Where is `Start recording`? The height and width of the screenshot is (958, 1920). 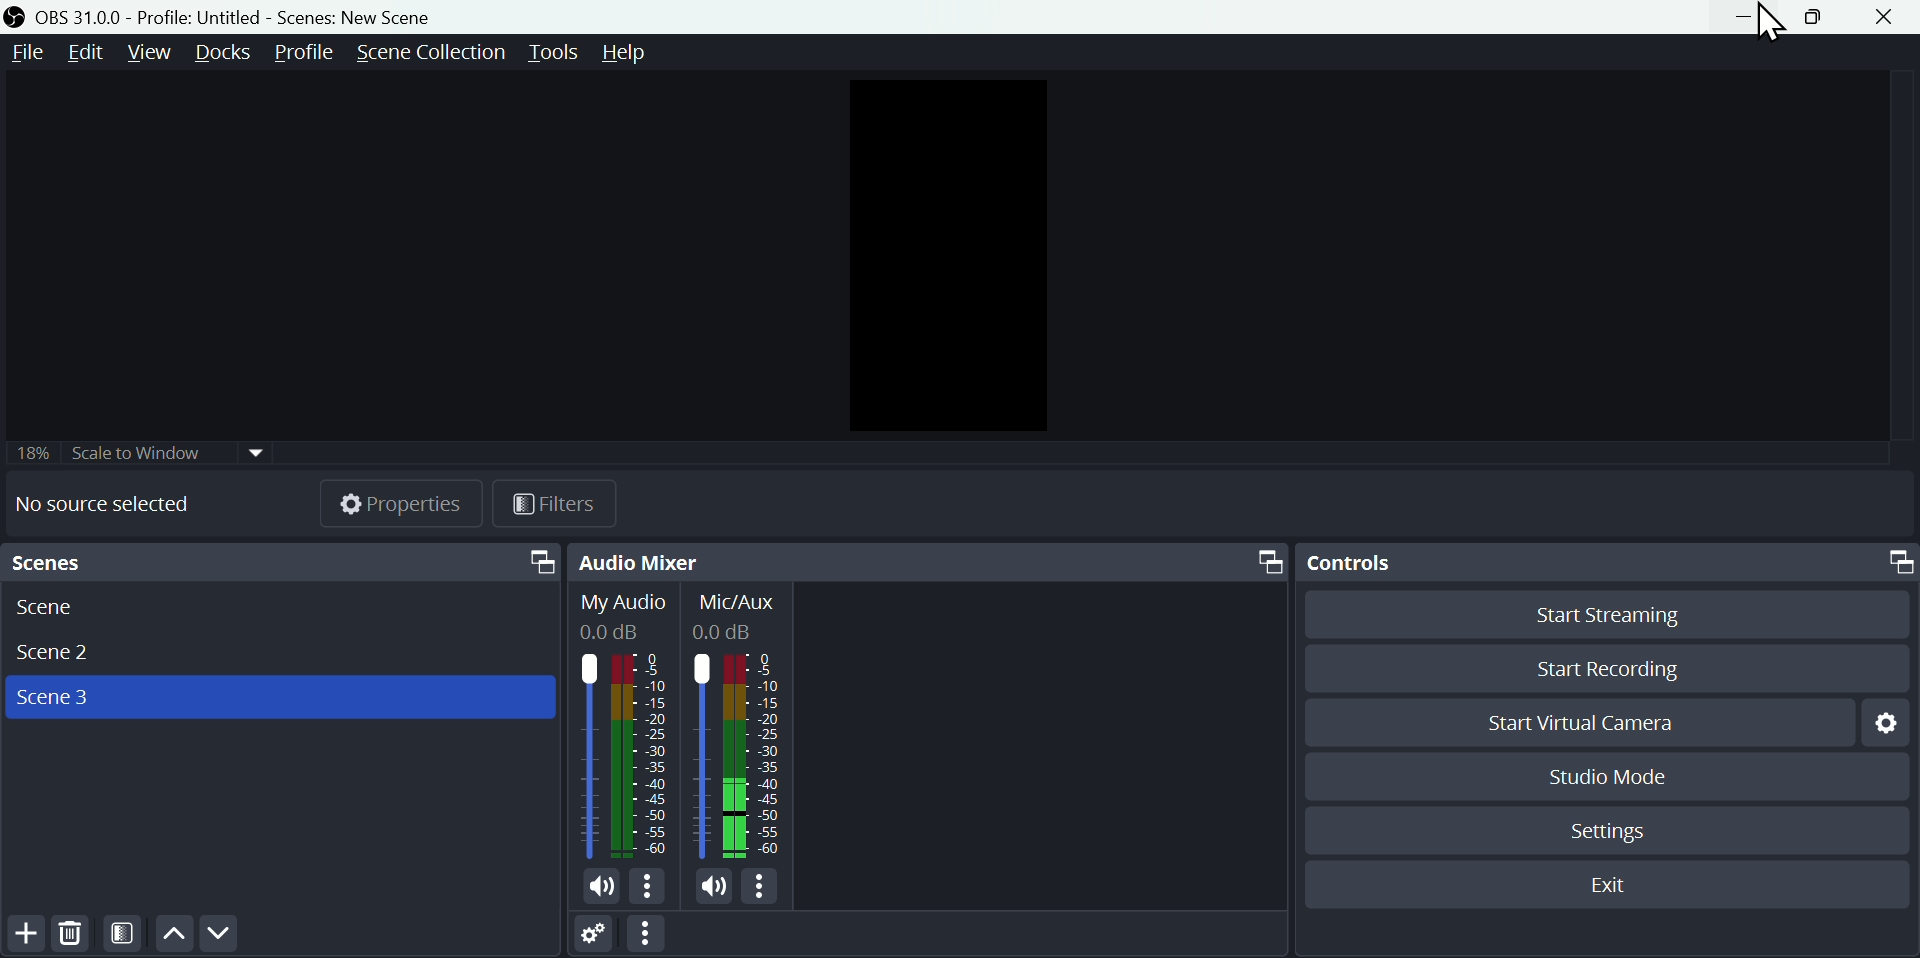
Start recording is located at coordinates (1617, 667).